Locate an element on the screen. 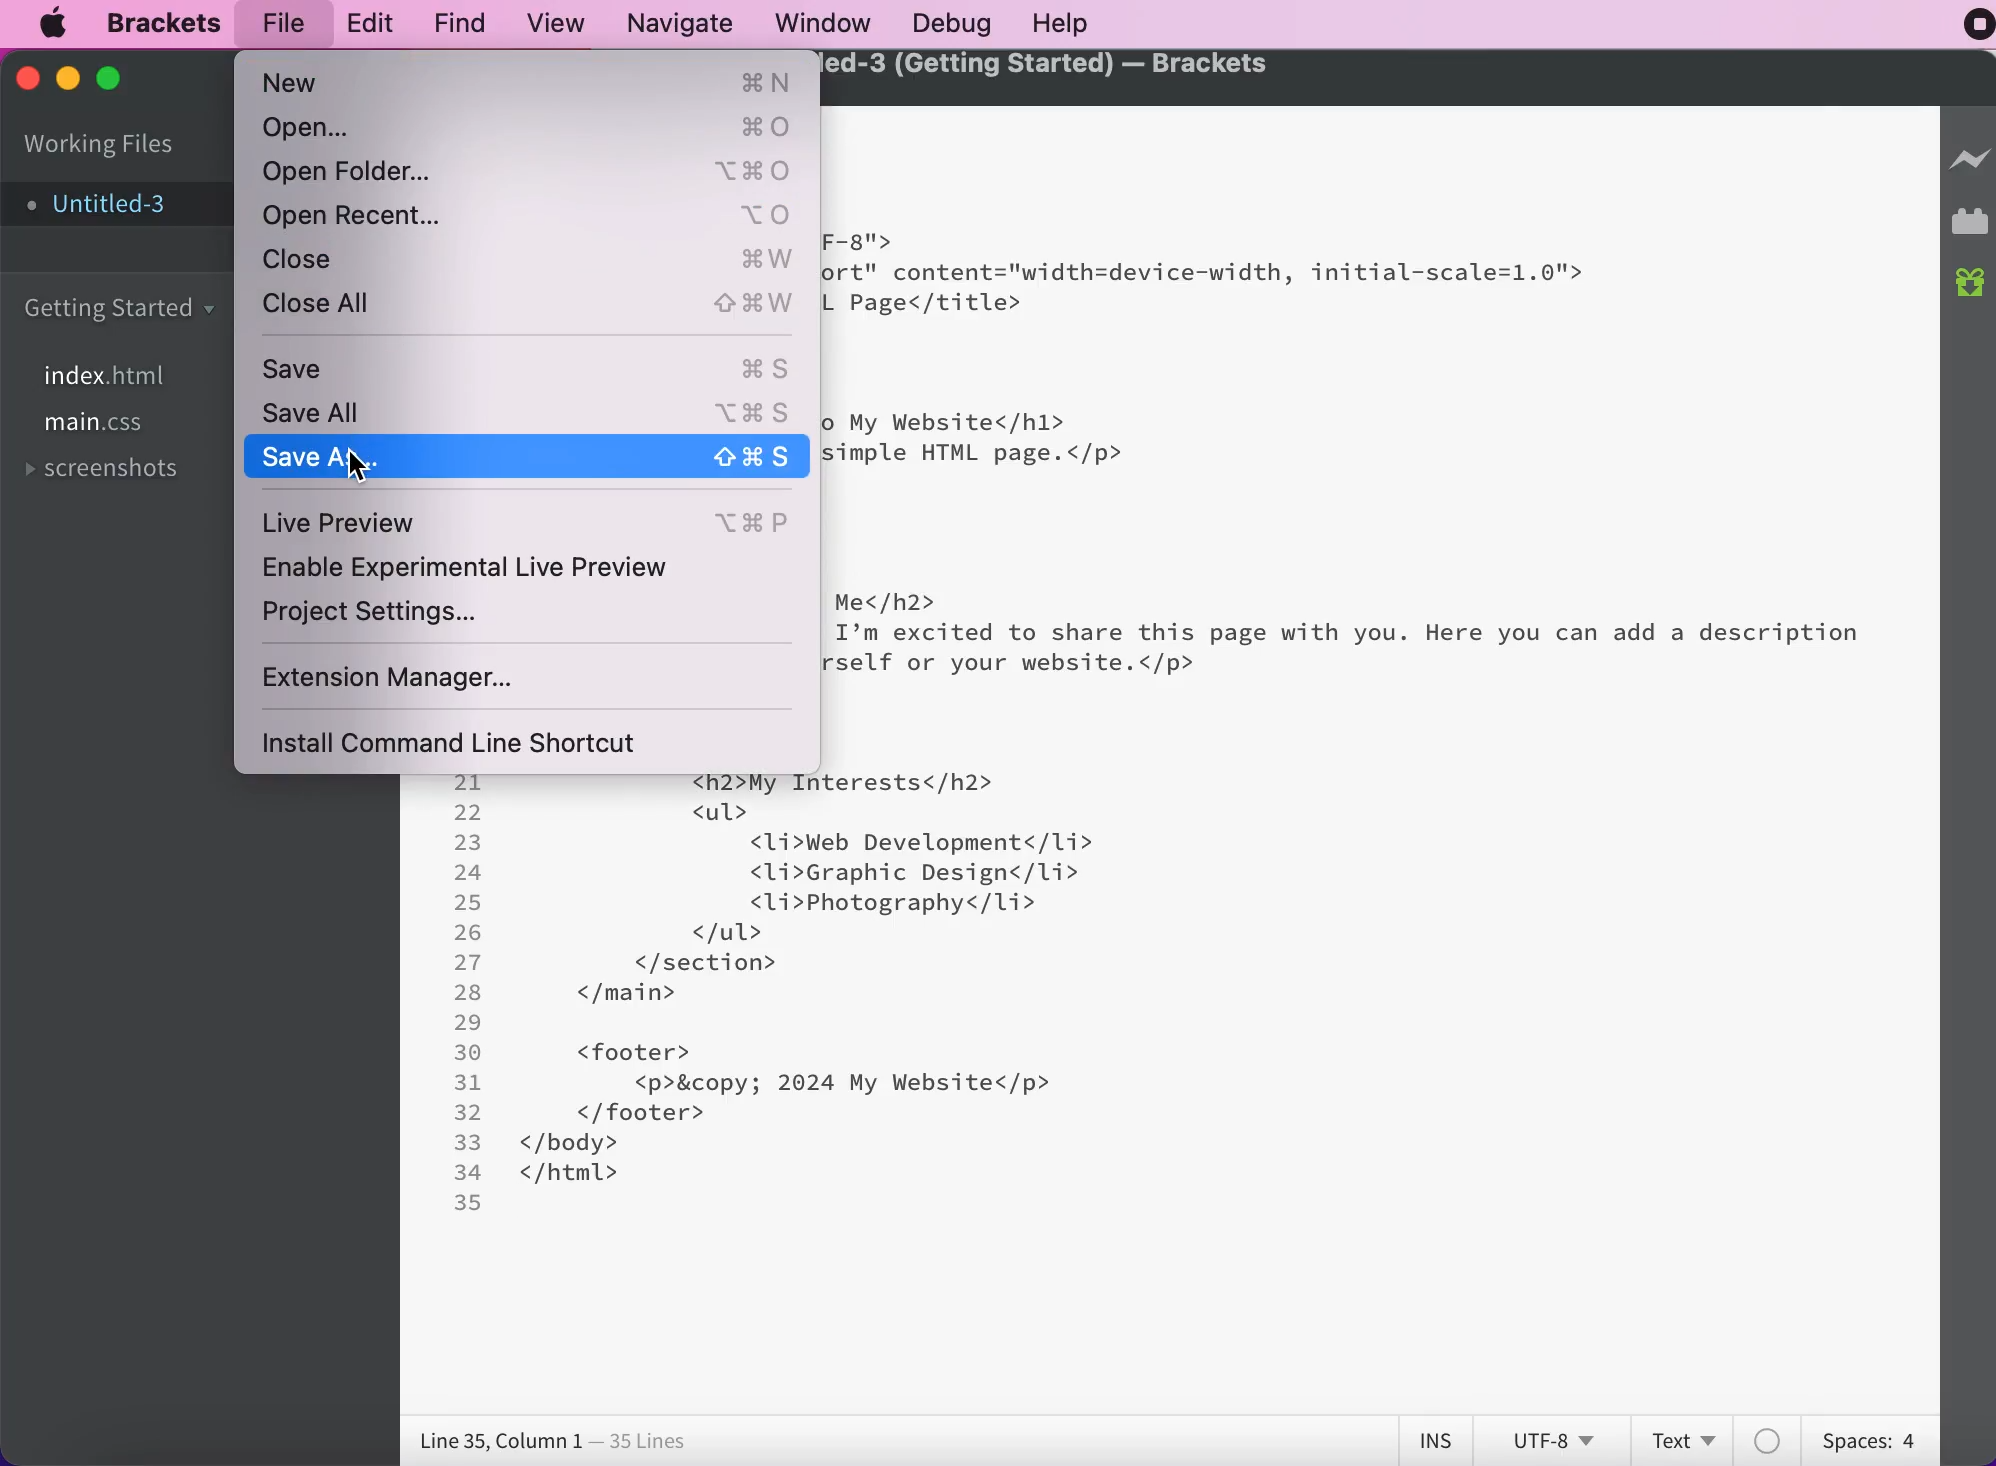  extension manager is located at coordinates (1969, 220).